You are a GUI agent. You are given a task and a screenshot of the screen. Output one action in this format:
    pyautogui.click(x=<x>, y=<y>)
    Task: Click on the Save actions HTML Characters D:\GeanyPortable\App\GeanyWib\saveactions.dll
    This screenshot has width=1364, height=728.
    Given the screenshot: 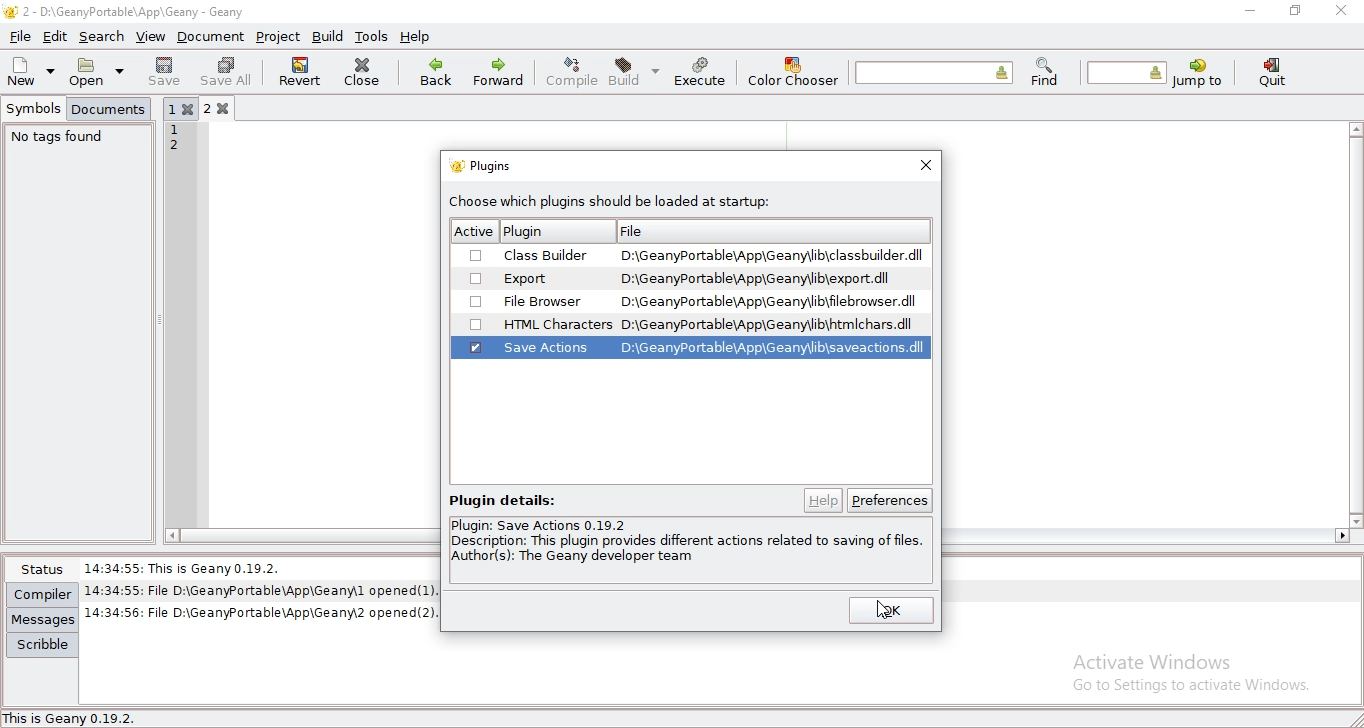 What is the action you would take?
    pyautogui.click(x=692, y=350)
    